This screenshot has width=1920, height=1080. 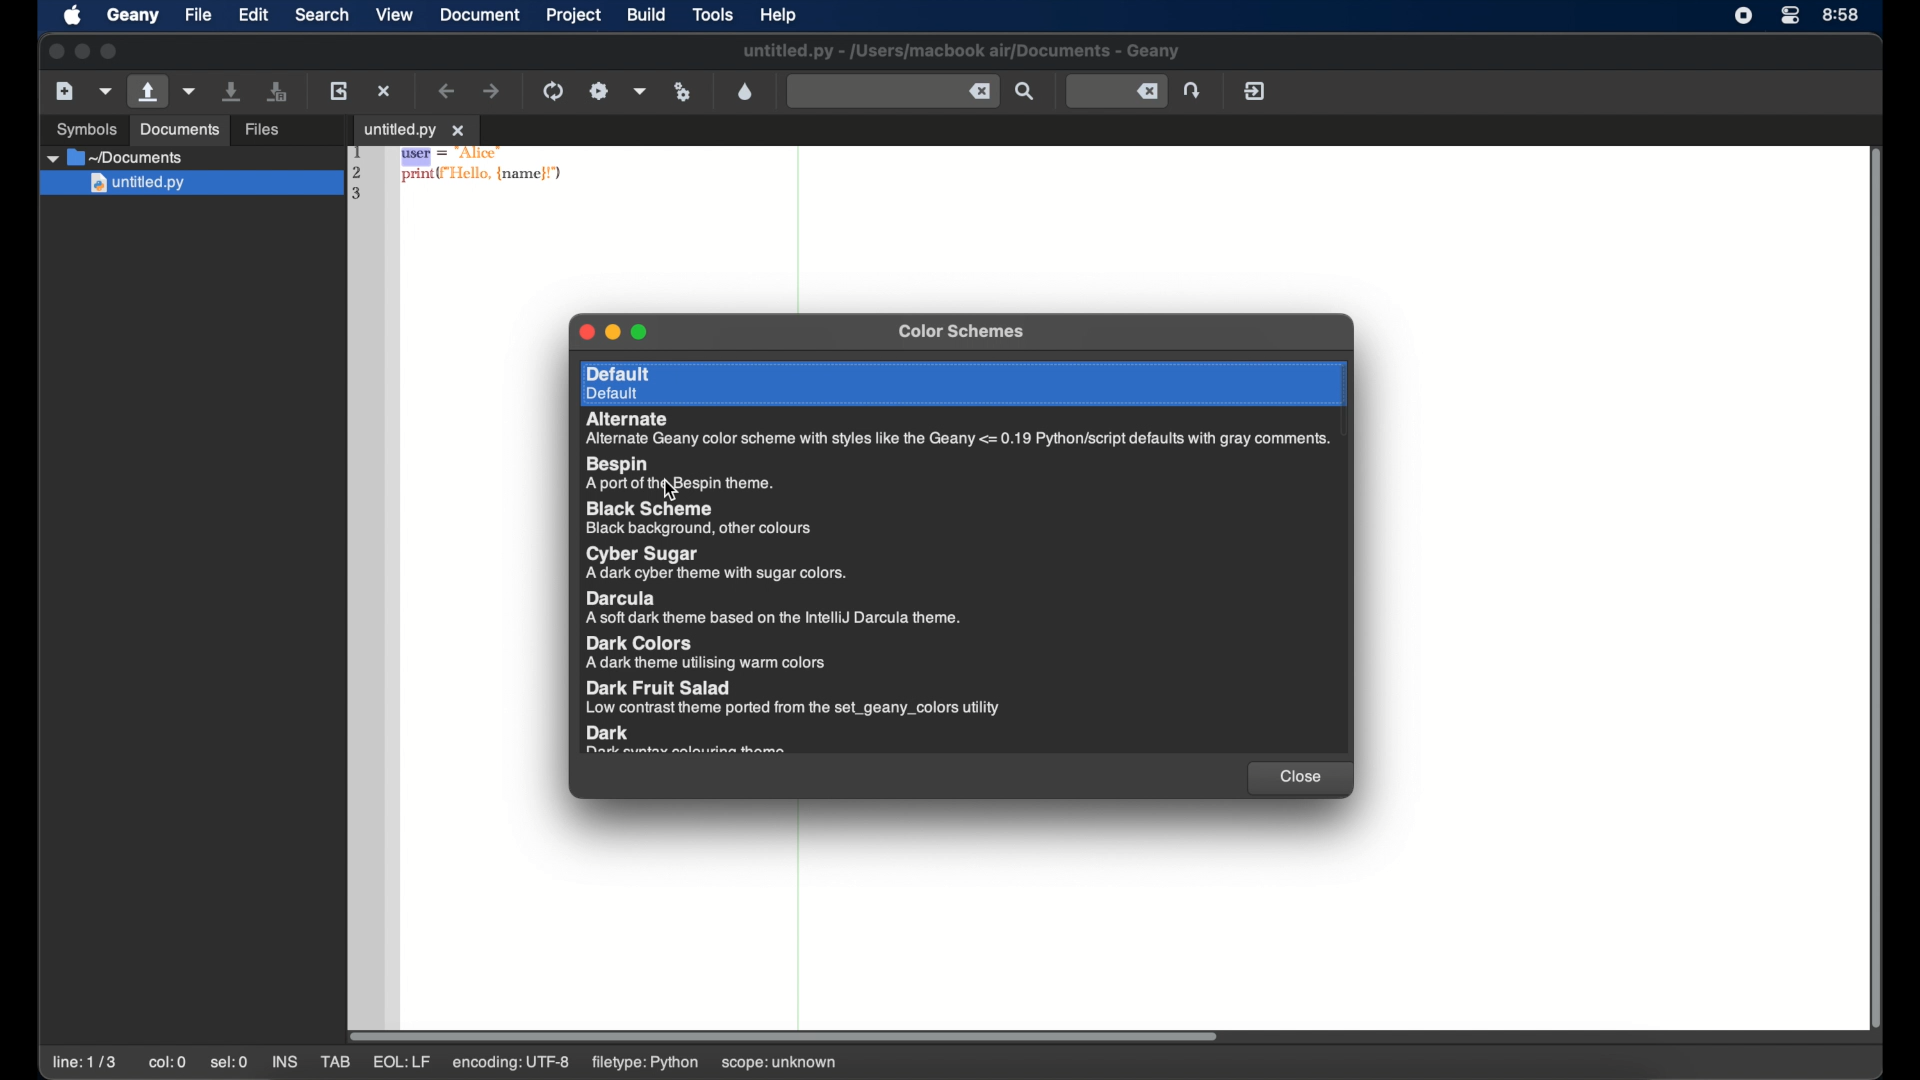 What do you see at coordinates (322, 14) in the screenshot?
I see `search` at bounding box center [322, 14].